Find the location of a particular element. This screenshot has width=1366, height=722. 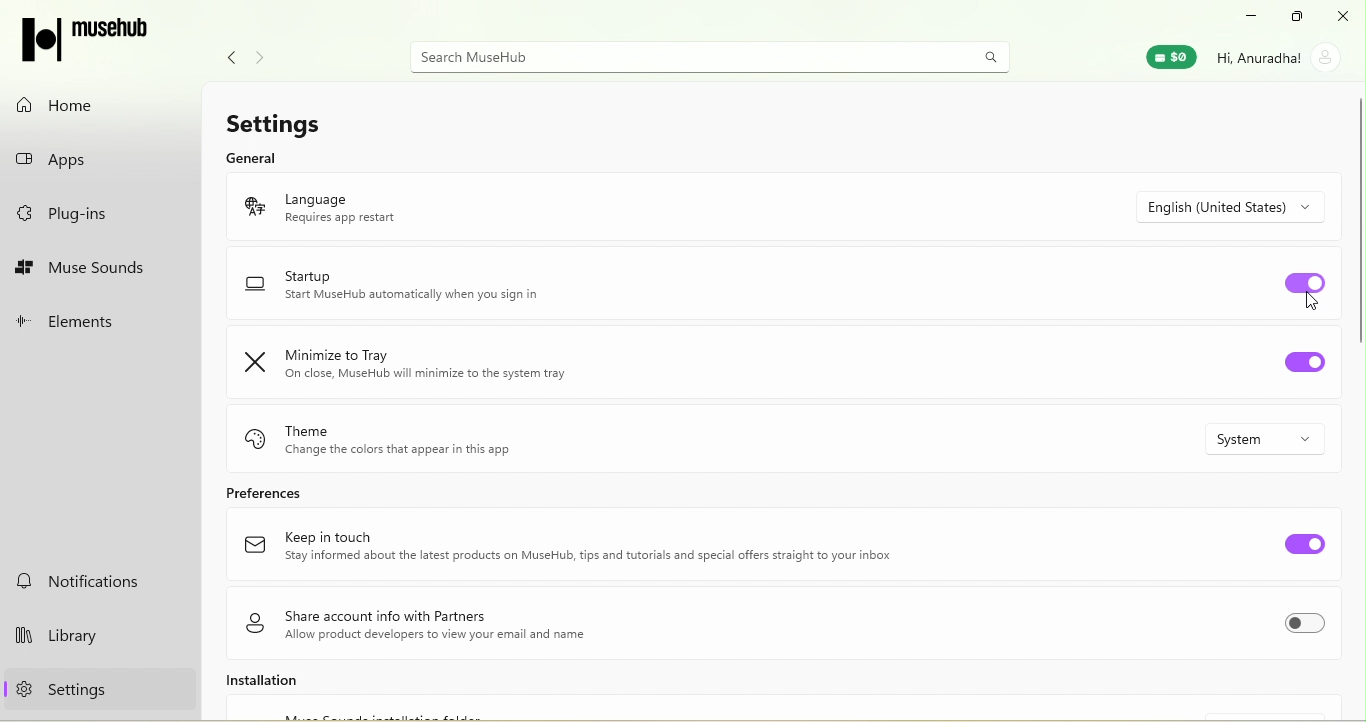

Prefernces is located at coordinates (302, 493).